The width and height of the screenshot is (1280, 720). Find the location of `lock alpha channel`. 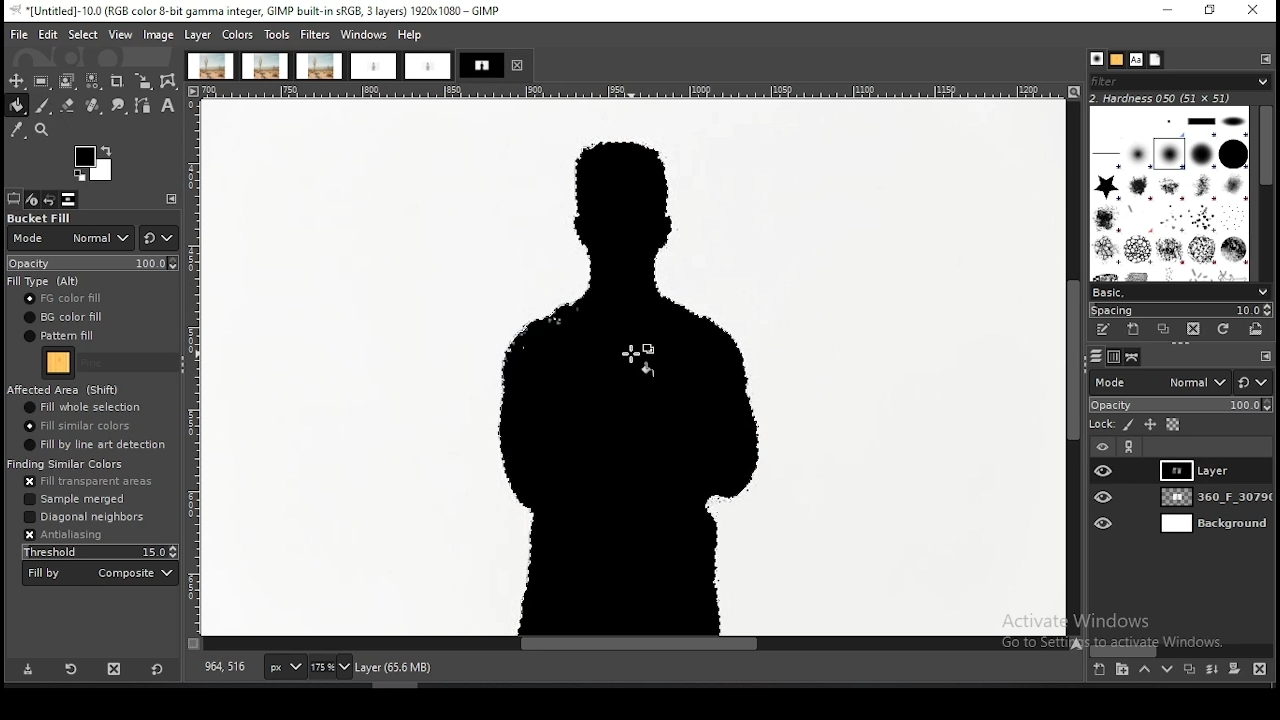

lock alpha channel is located at coordinates (1173, 425).